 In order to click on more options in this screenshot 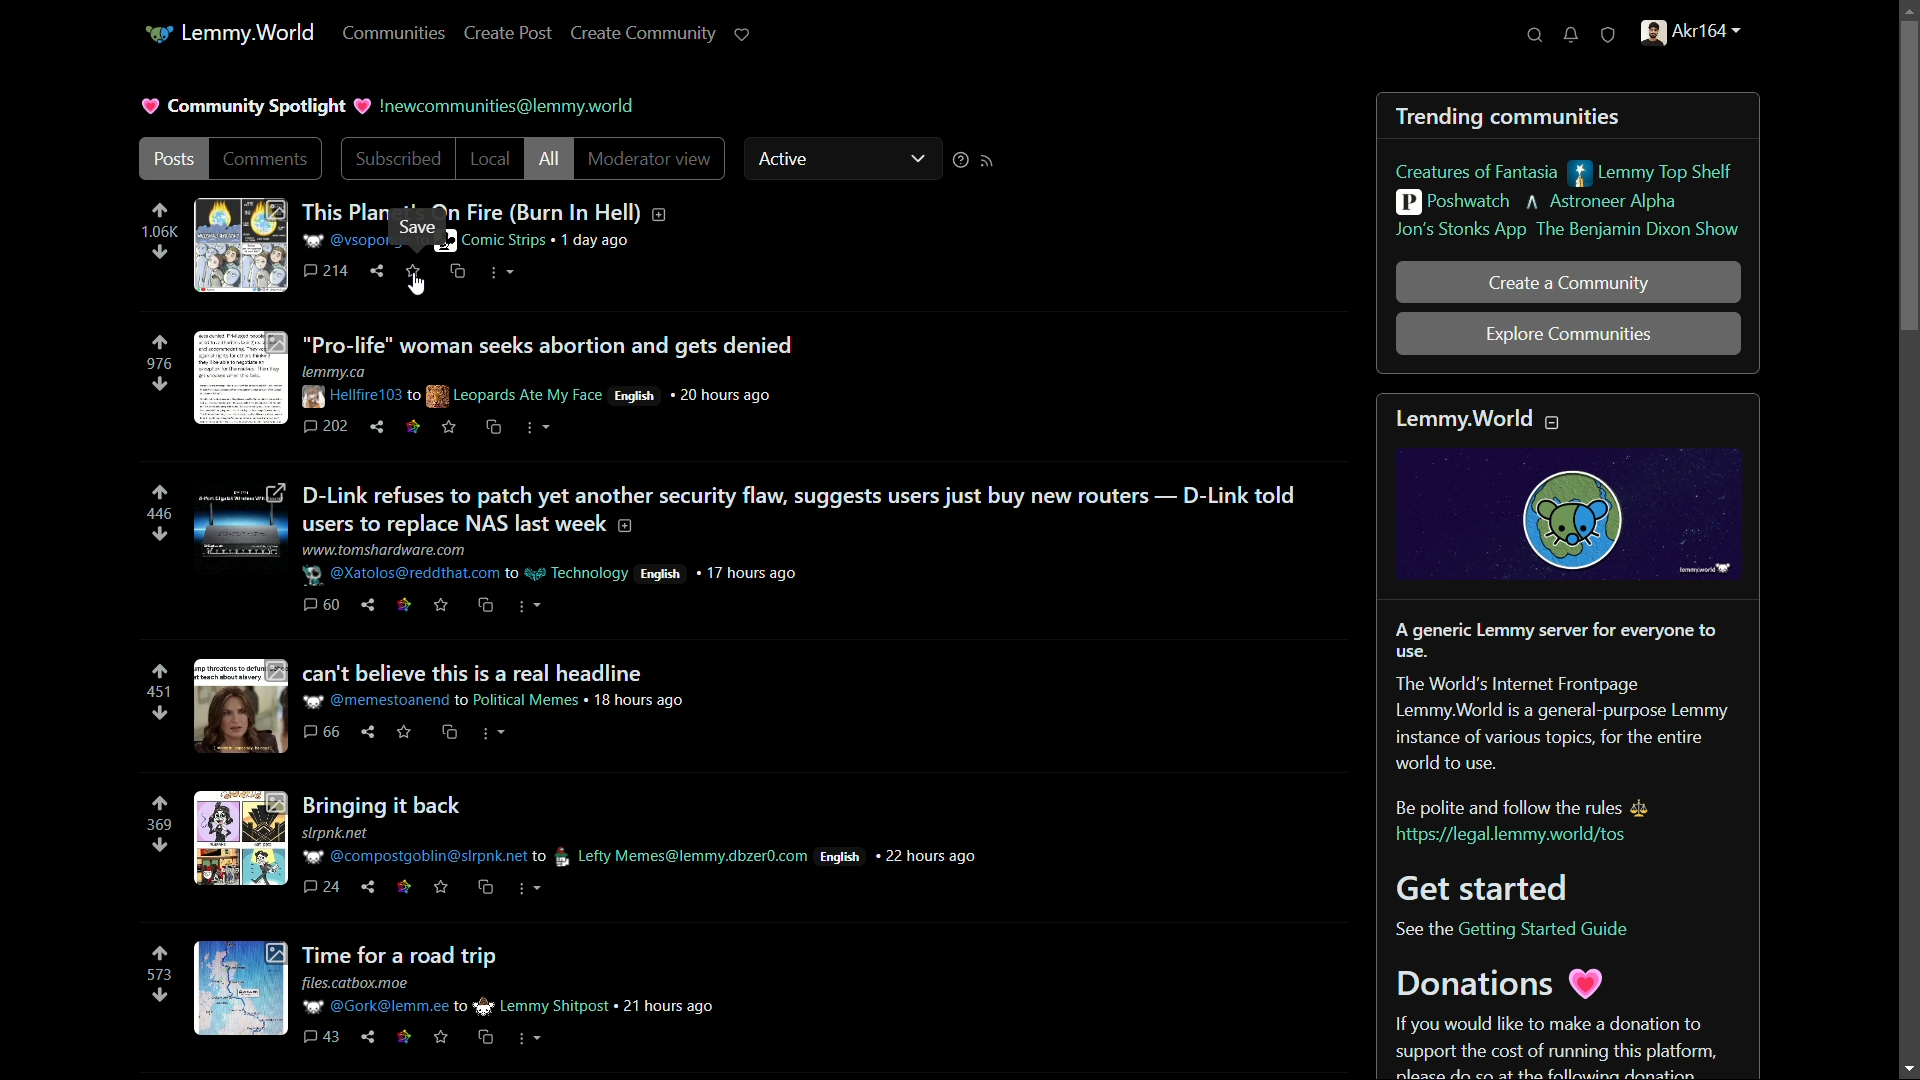, I will do `click(500, 272)`.